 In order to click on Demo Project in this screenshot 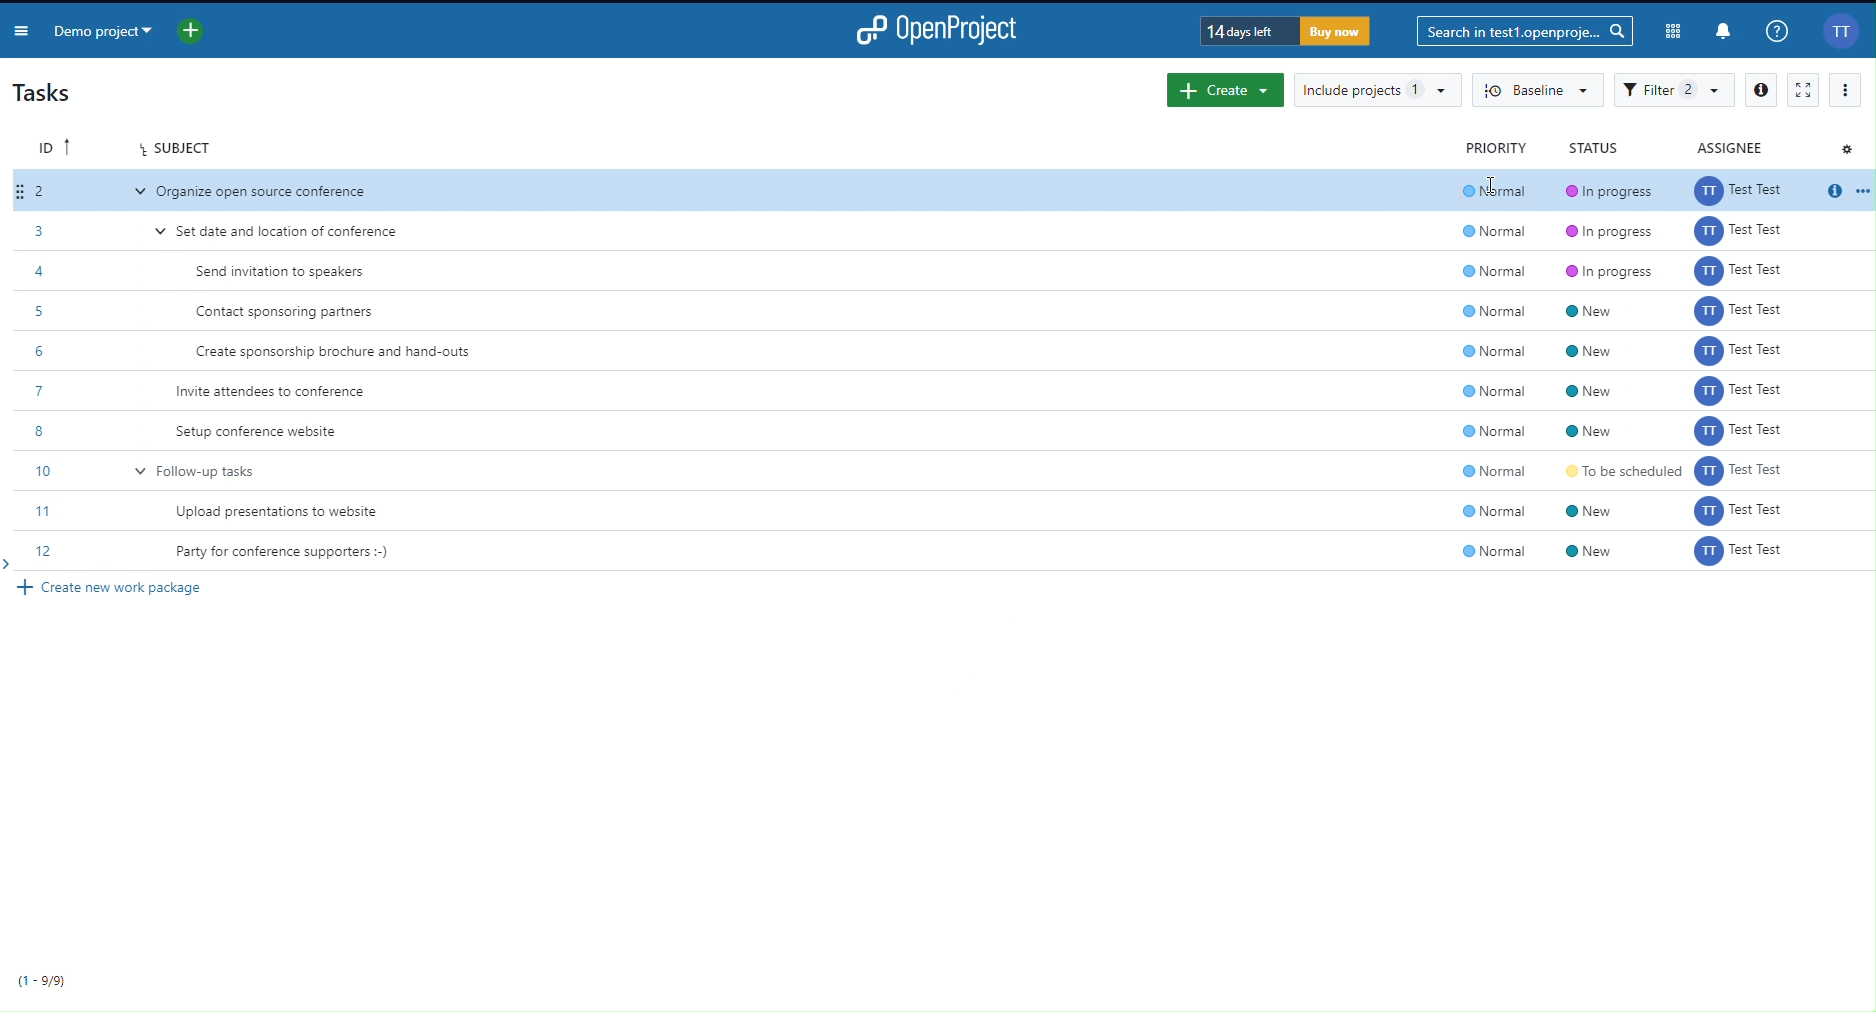, I will do `click(104, 29)`.